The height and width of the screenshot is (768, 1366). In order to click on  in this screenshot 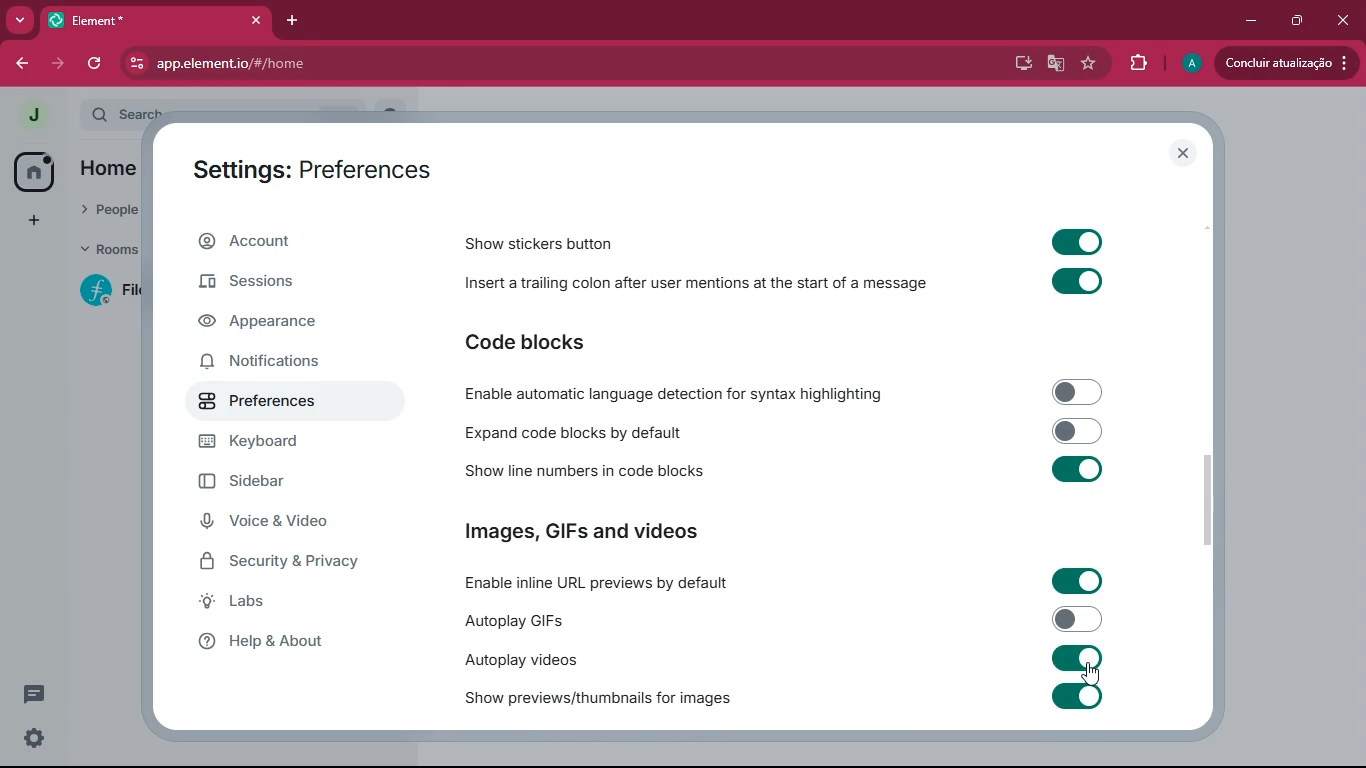, I will do `click(1077, 581)`.